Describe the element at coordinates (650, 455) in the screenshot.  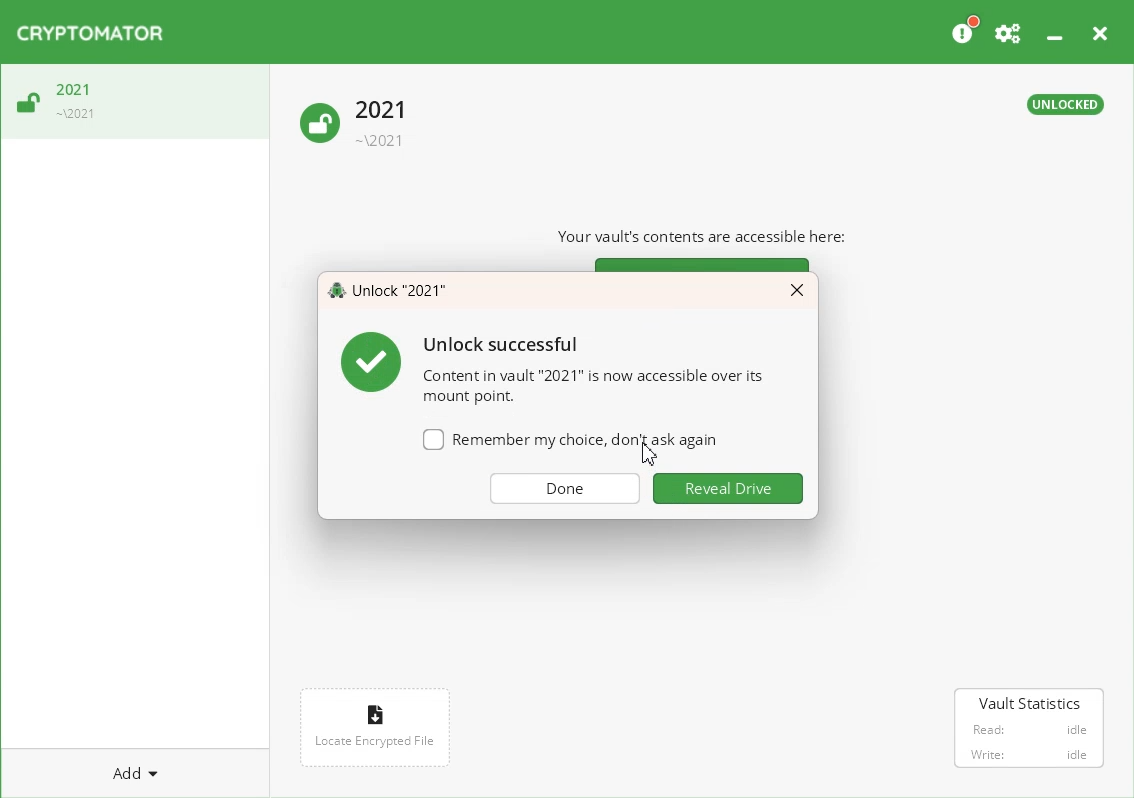
I see `Cursor` at that location.